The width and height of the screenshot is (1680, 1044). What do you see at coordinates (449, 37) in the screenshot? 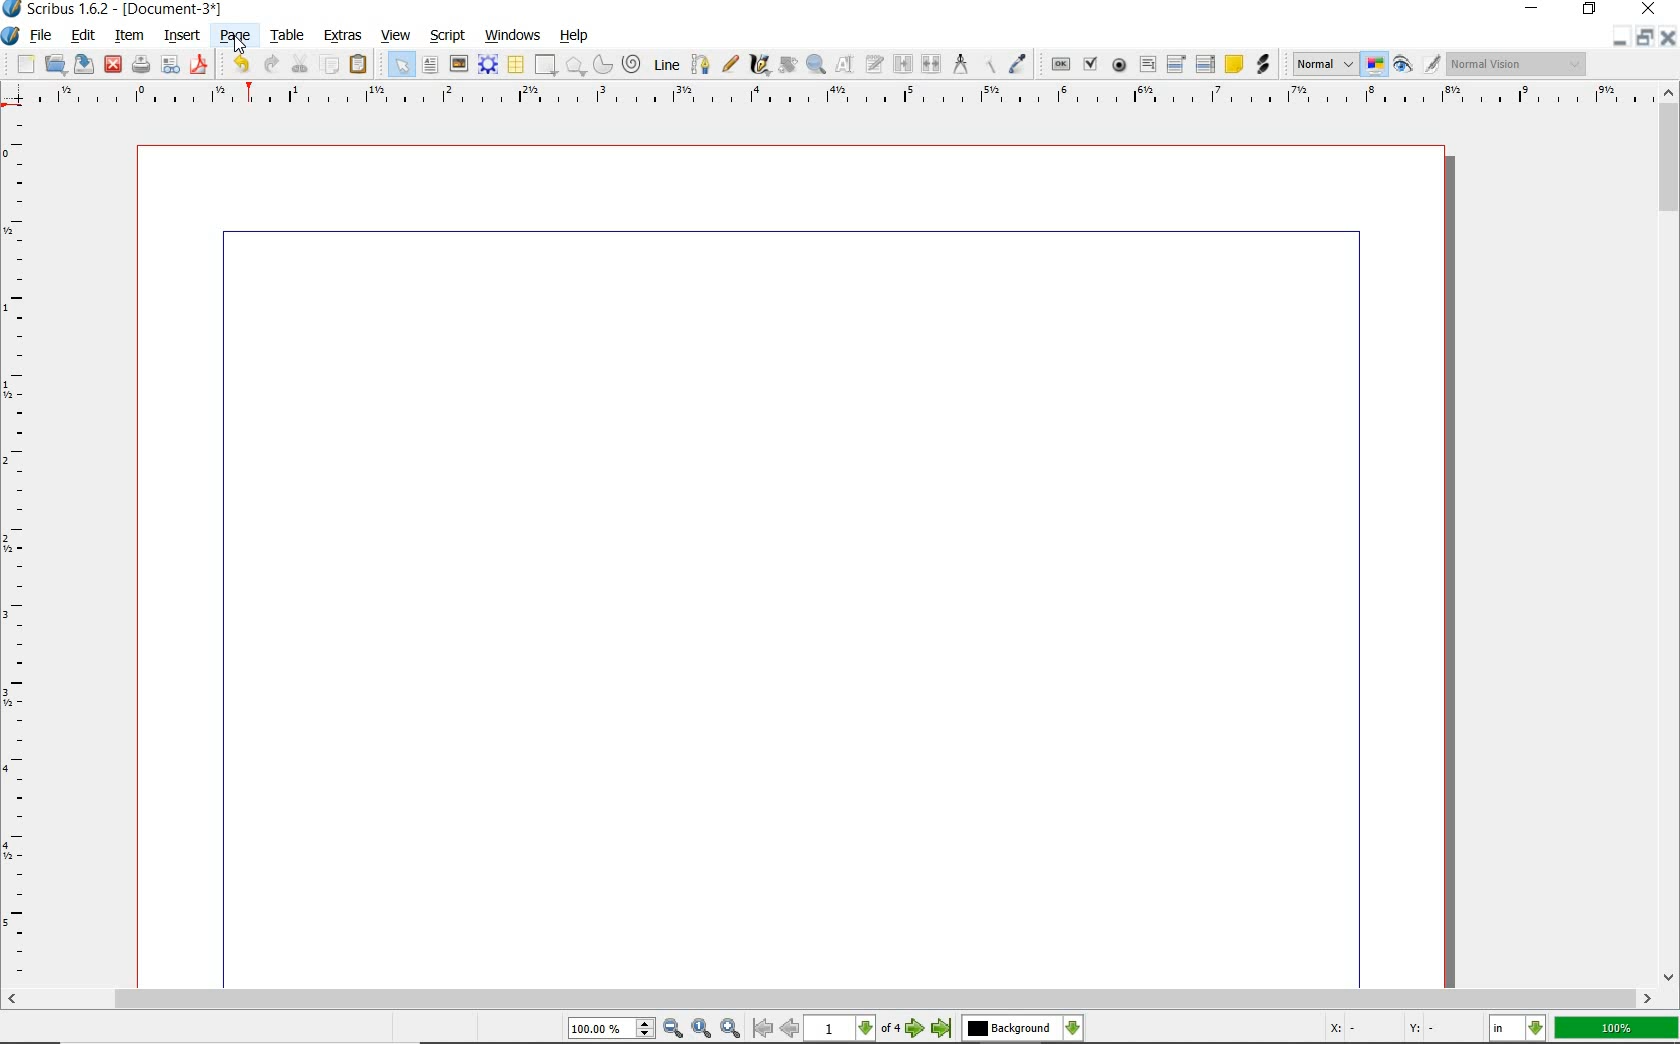
I see `script` at bounding box center [449, 37].